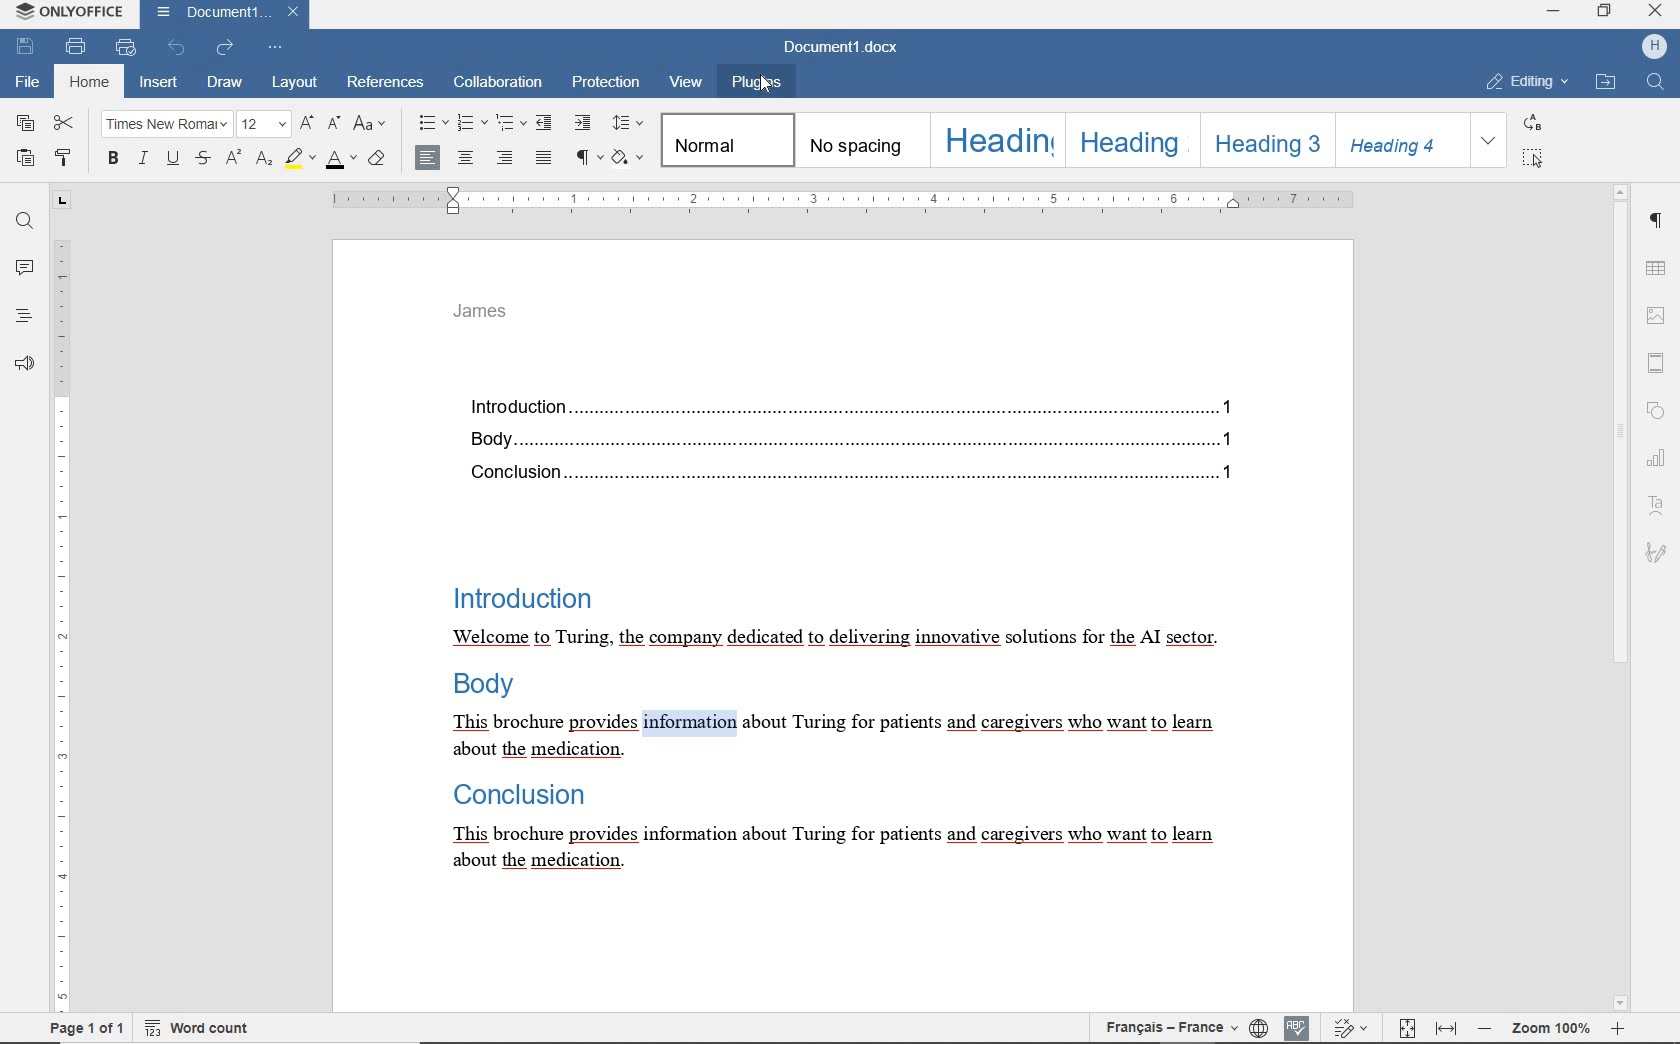 This screenshot has height=1044, width=1680. I want to click on INSERT, so click(159, 83).